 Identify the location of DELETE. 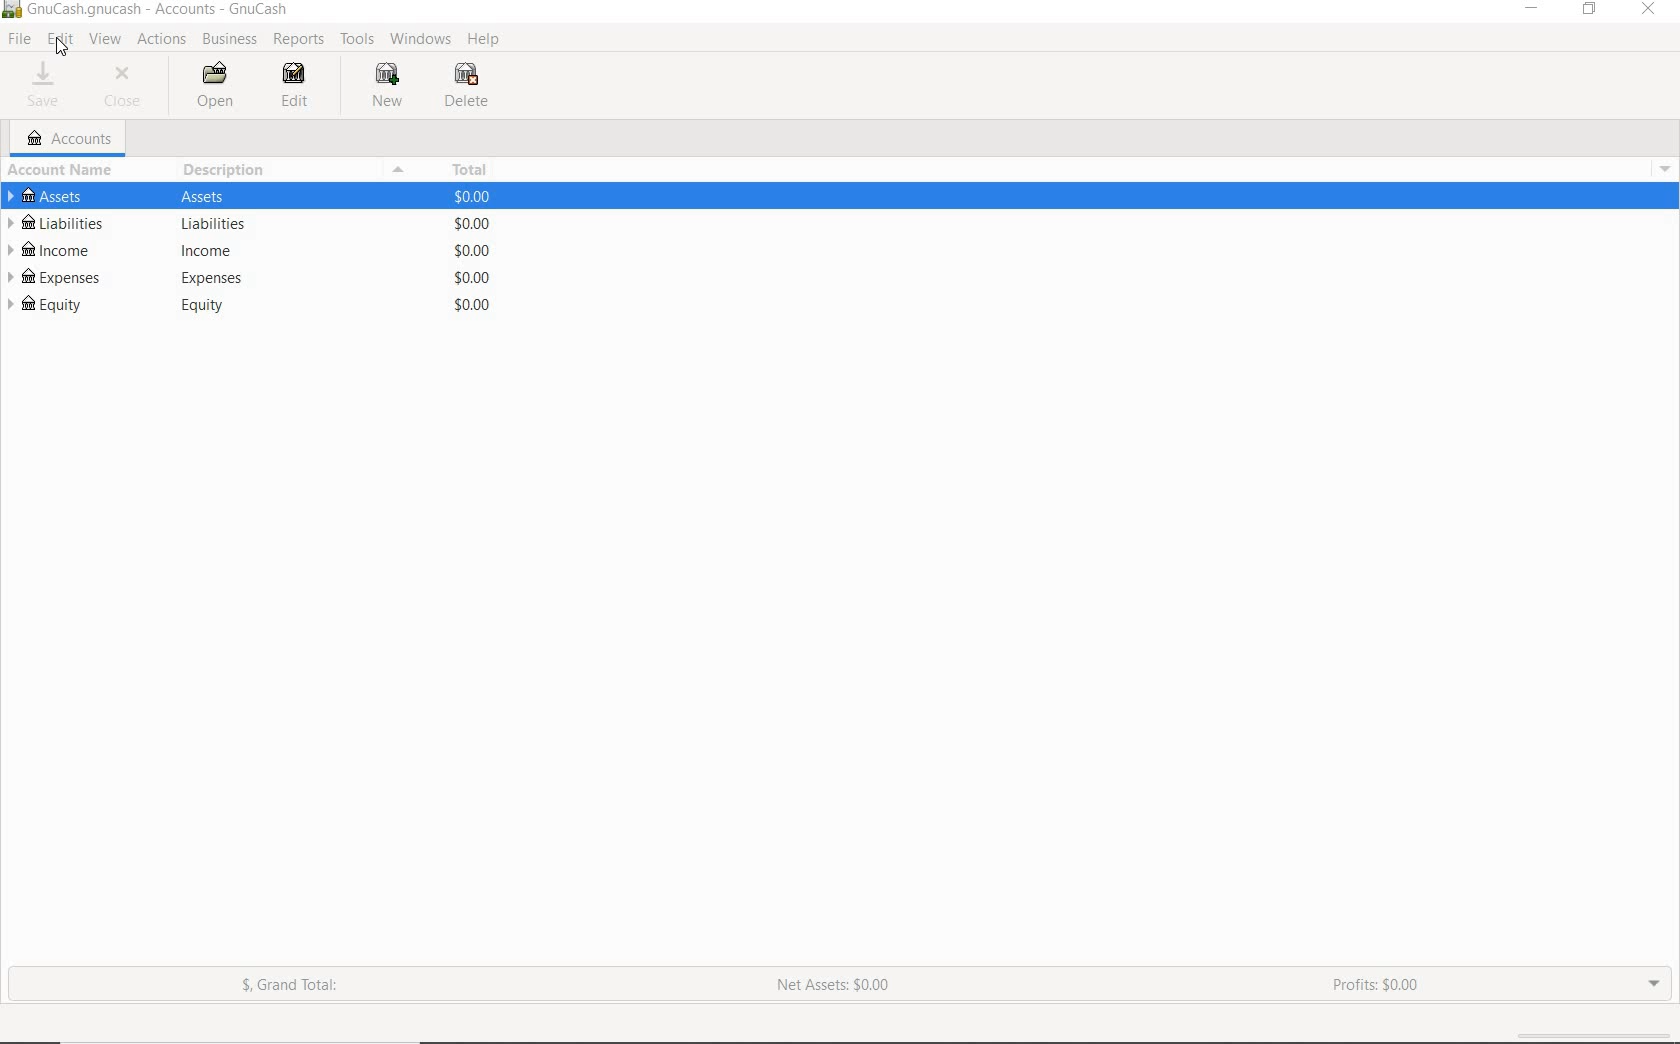
(470, 86).